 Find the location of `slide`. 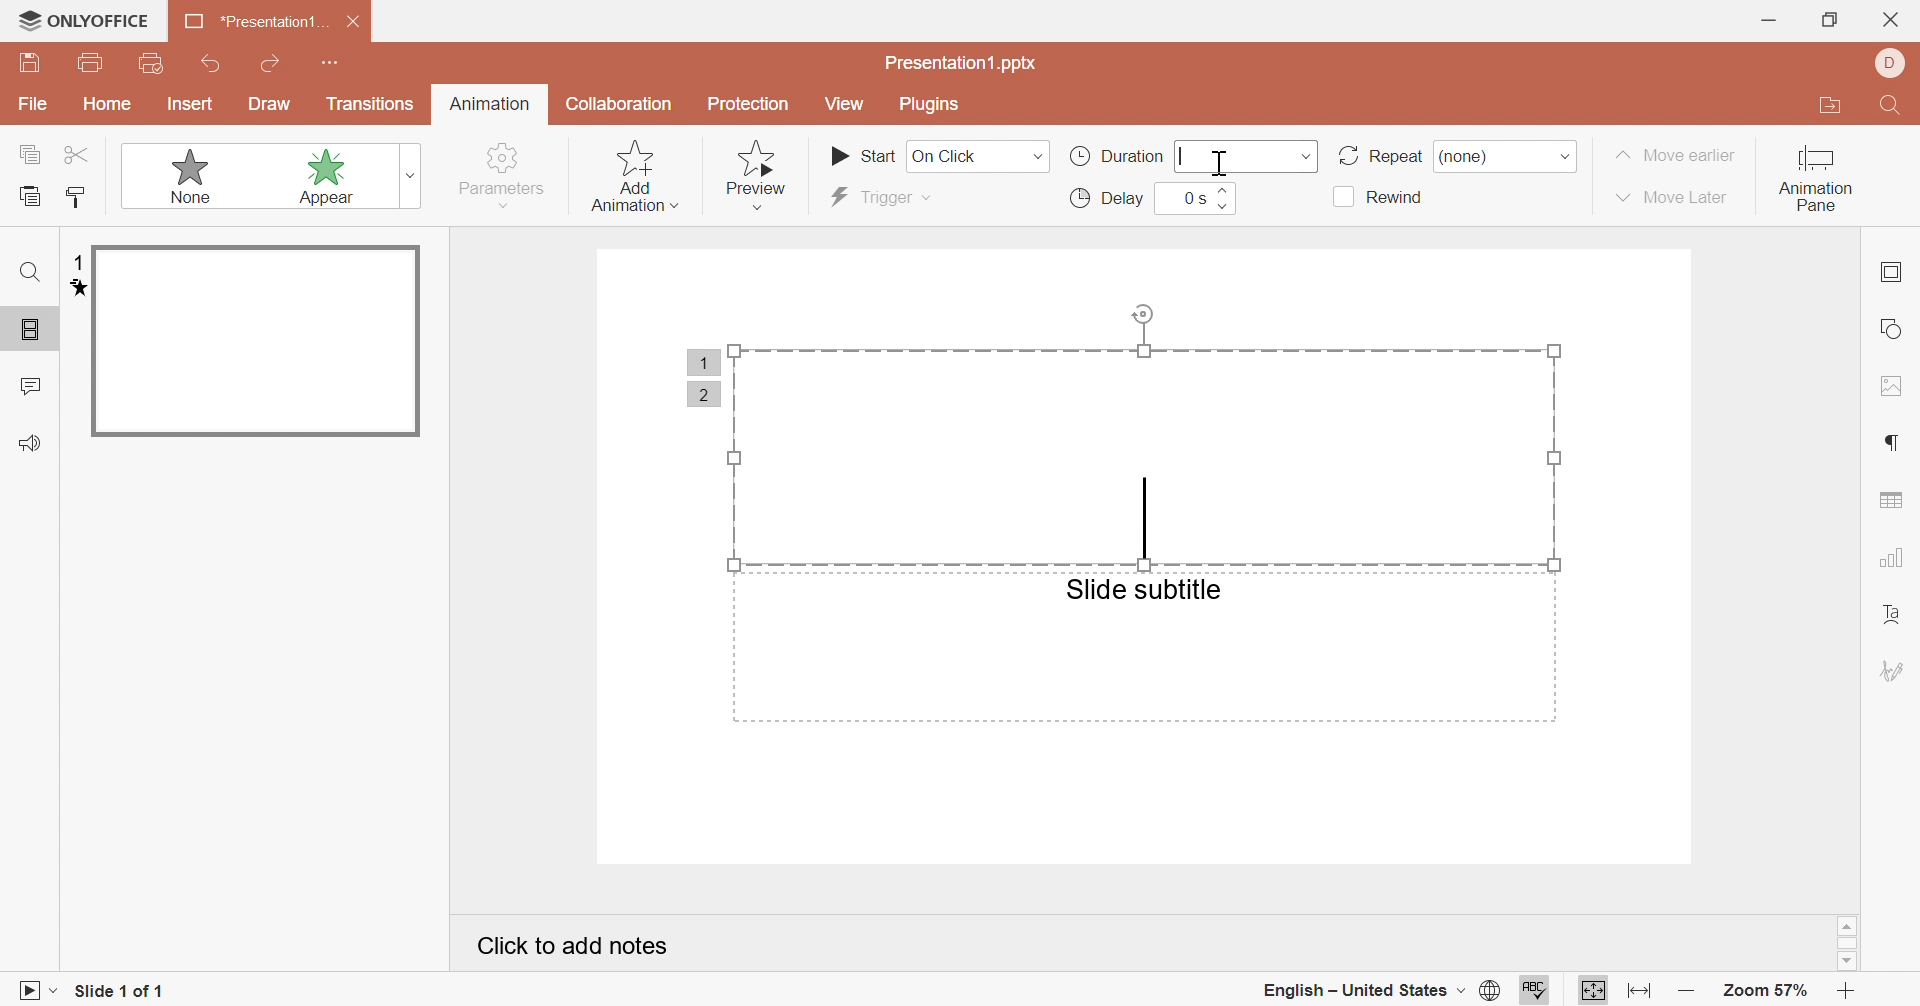

slide is located at coordinates (33, 331).